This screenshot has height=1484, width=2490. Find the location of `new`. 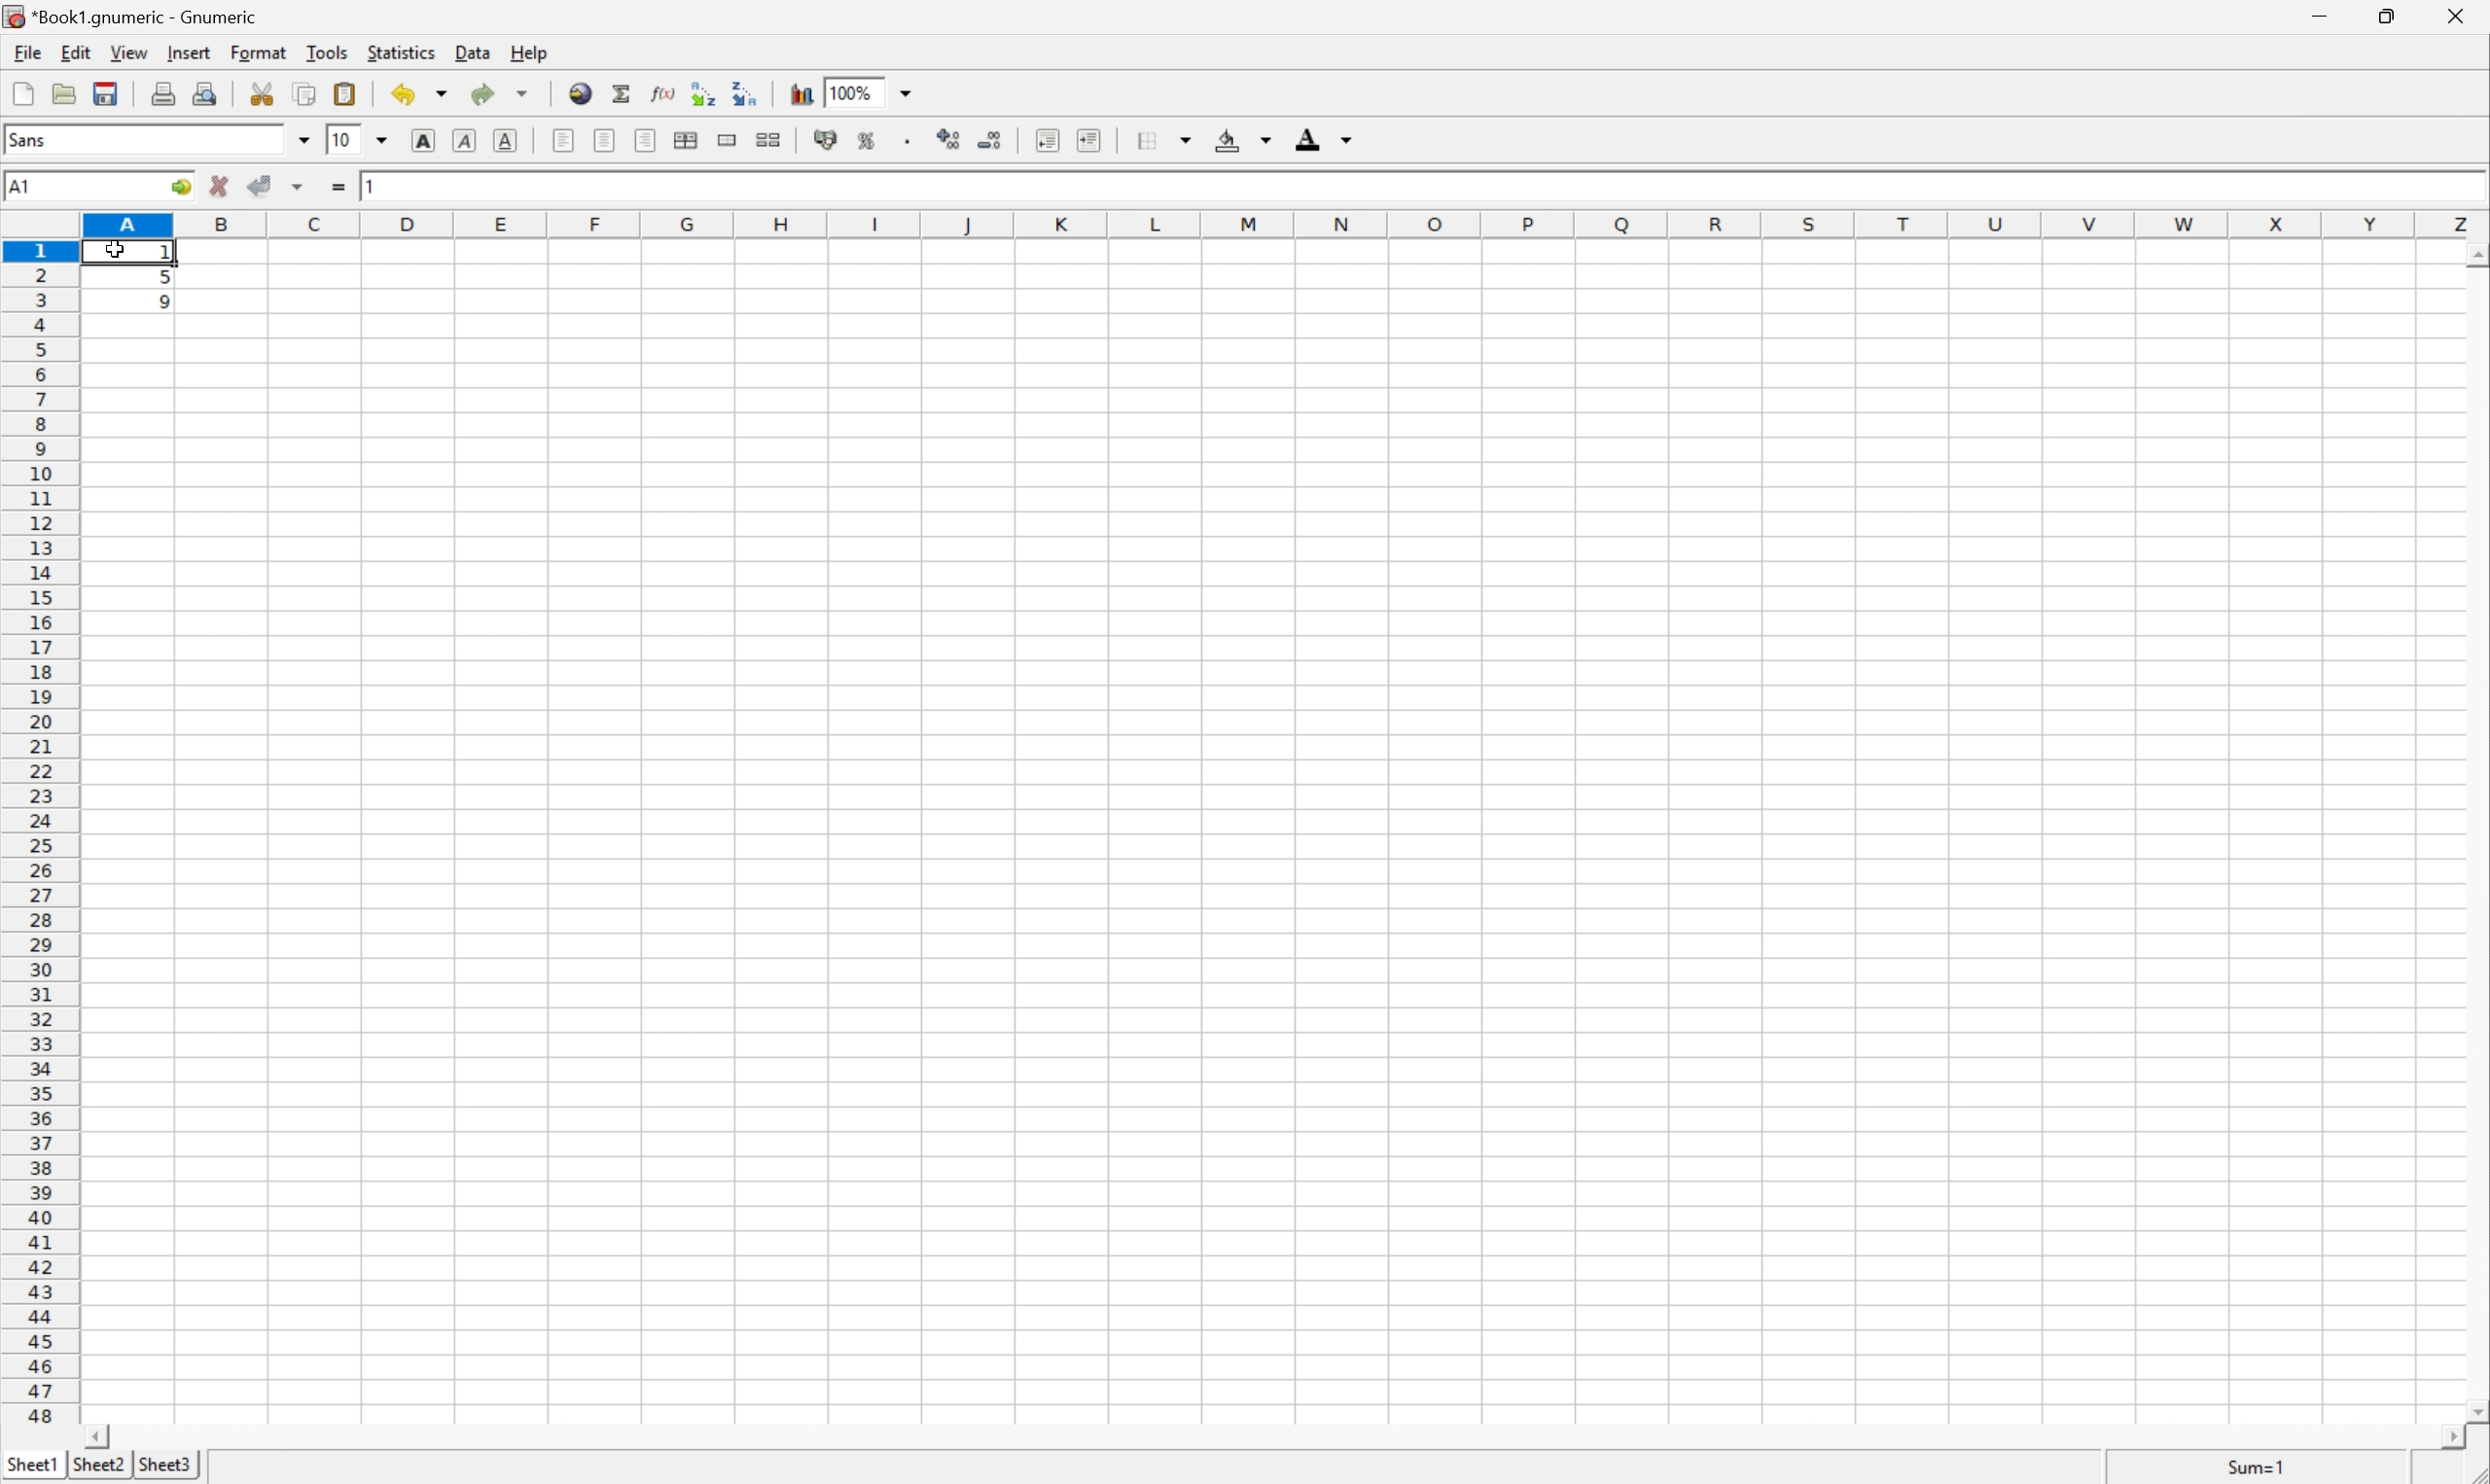

new is located at coordinates (24, 89).